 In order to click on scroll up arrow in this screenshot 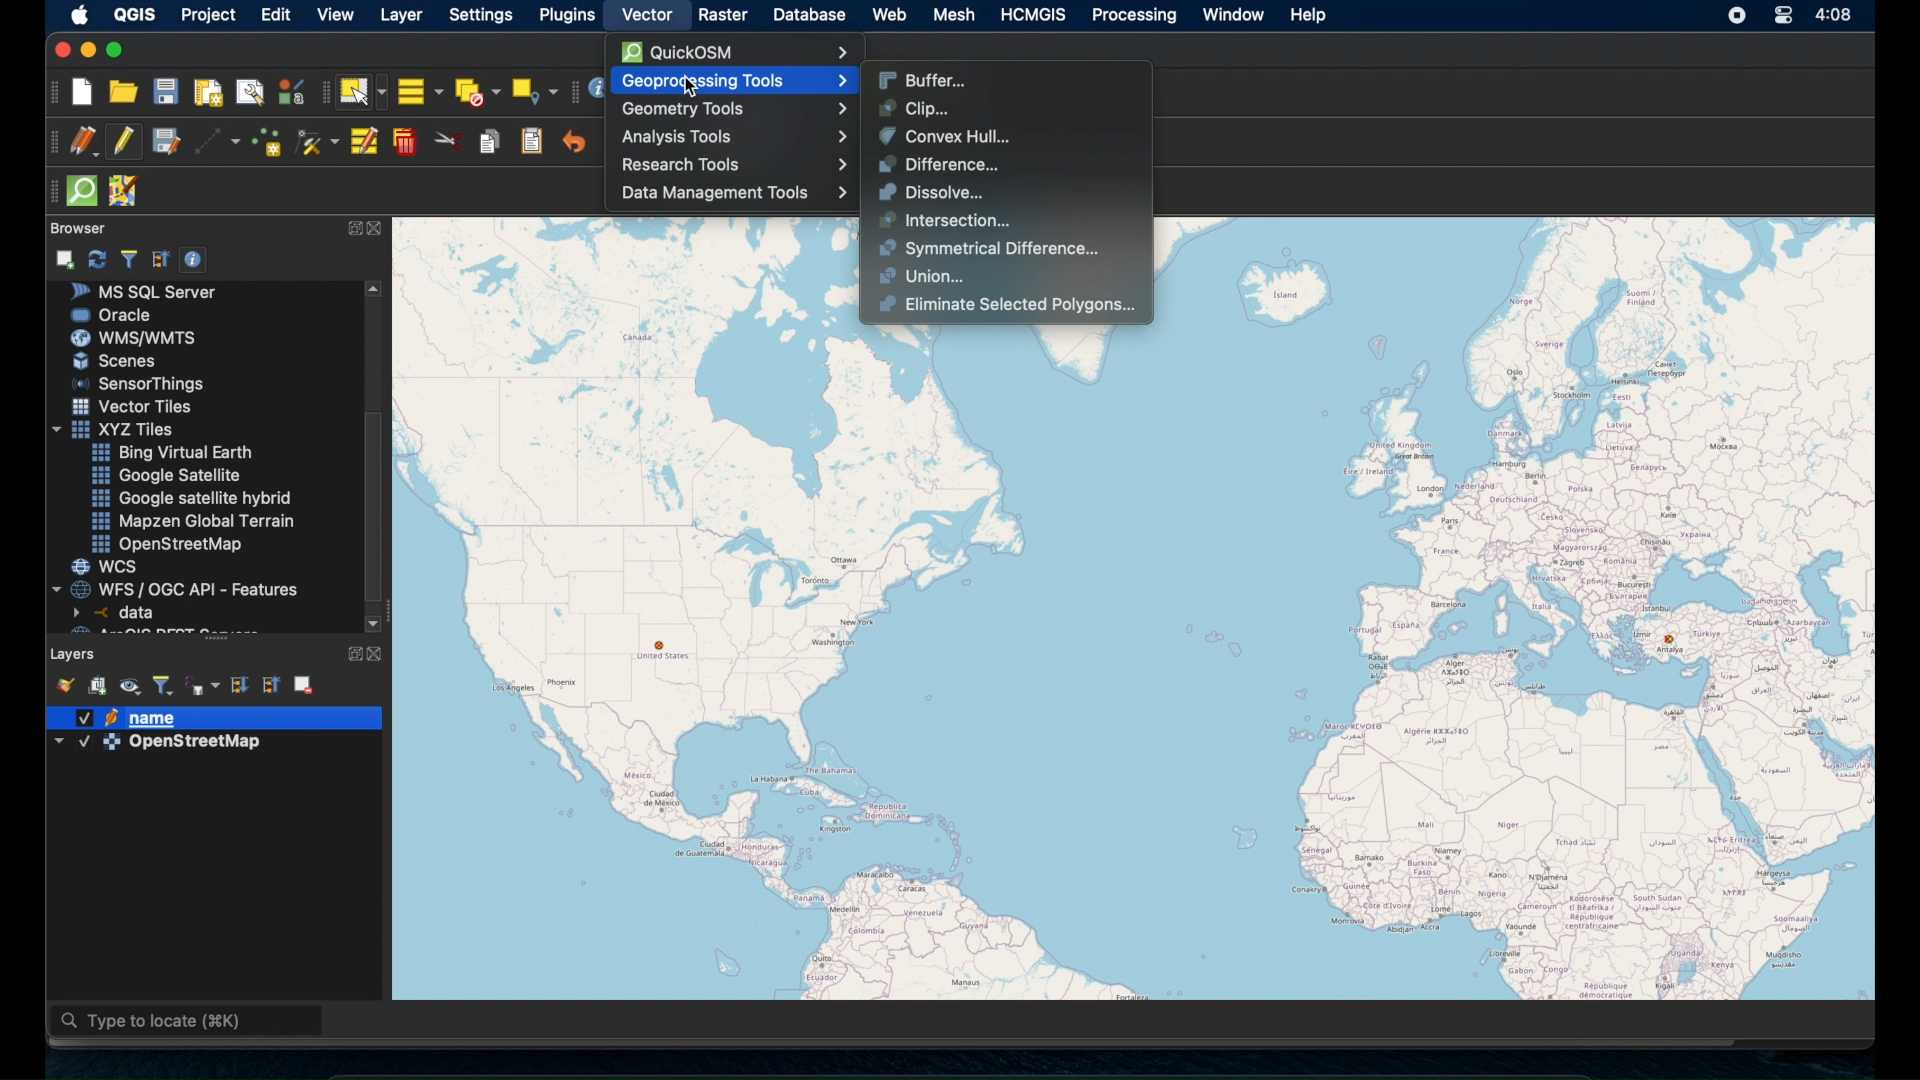, I will do `click(376, 288)`.